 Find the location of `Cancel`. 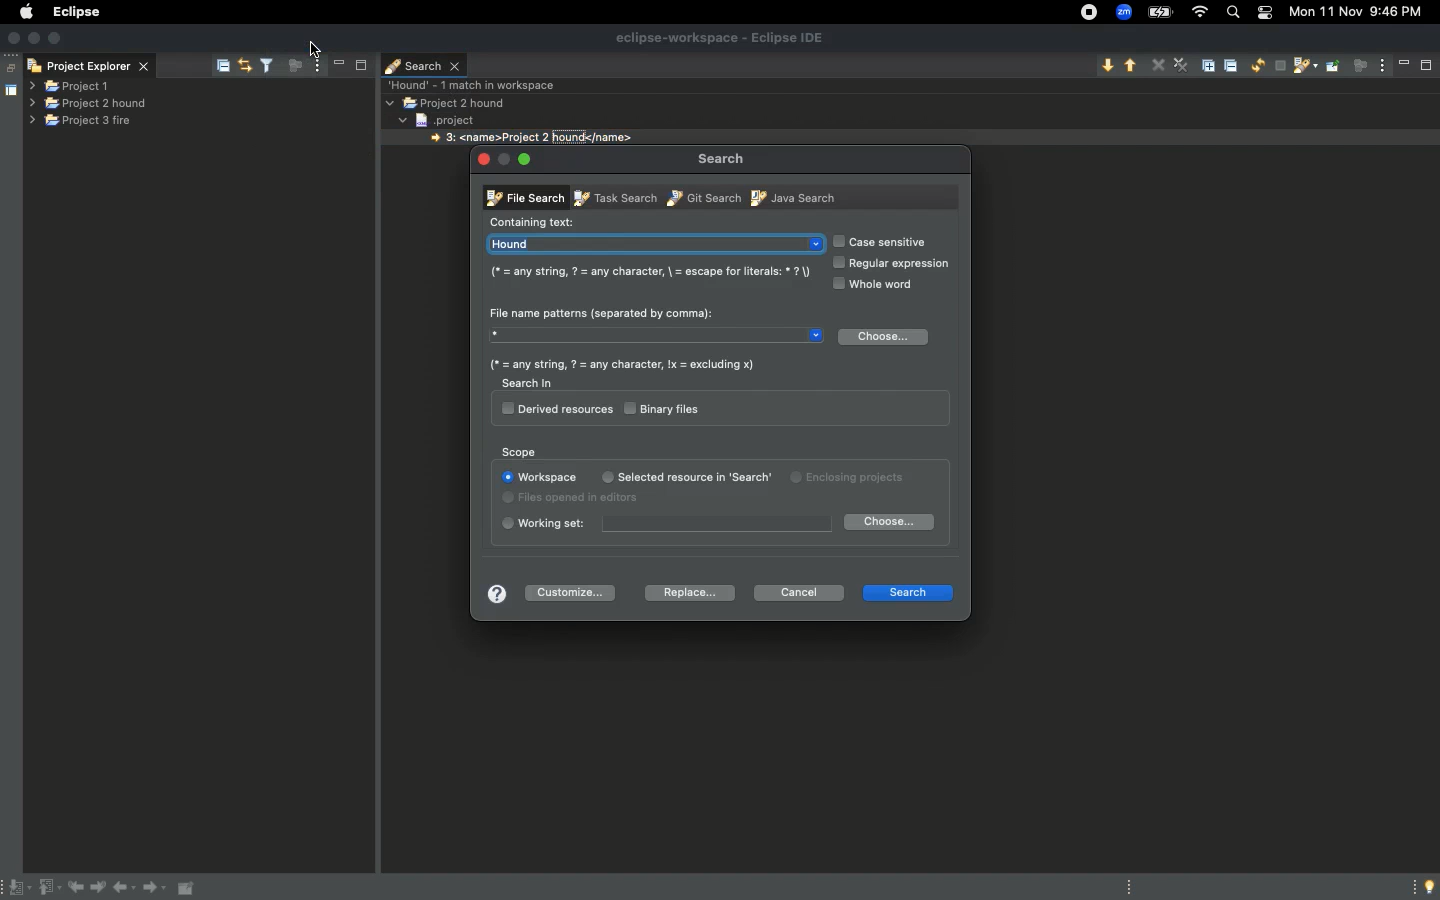

Cancel is located at coordinates (799, 594).